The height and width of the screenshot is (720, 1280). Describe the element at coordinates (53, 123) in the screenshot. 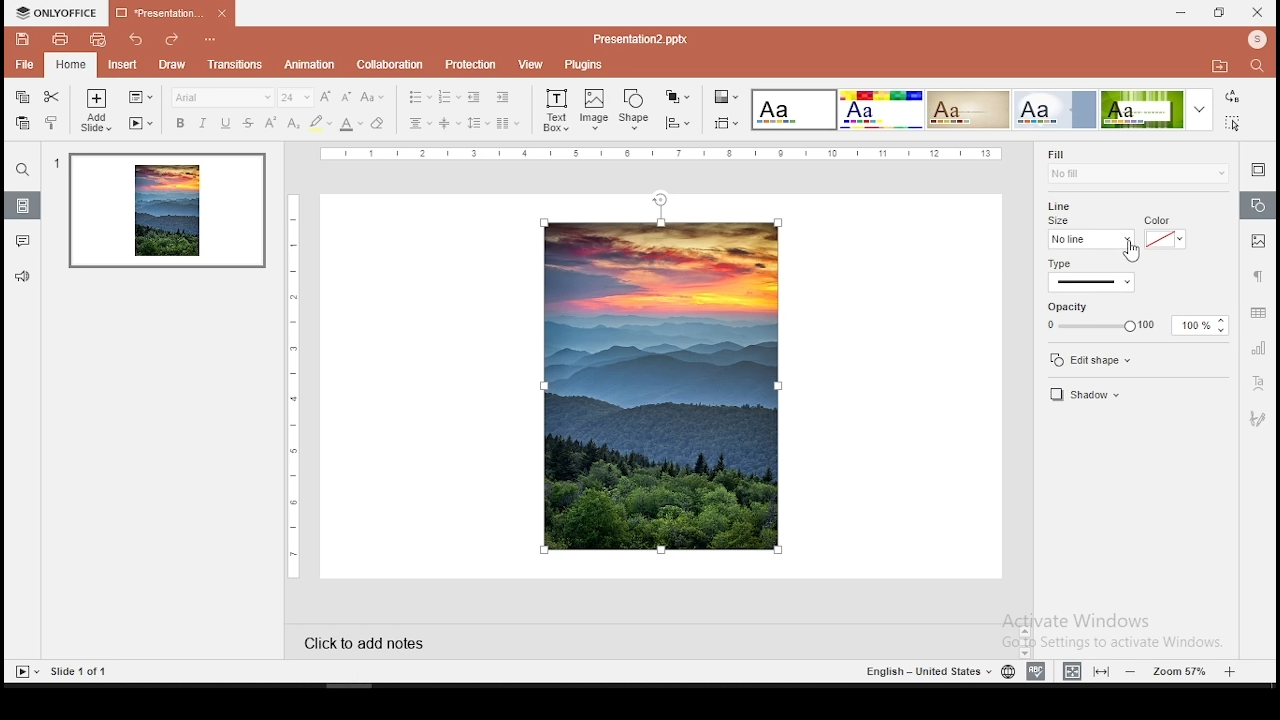

I see `clone formatting` at that location.